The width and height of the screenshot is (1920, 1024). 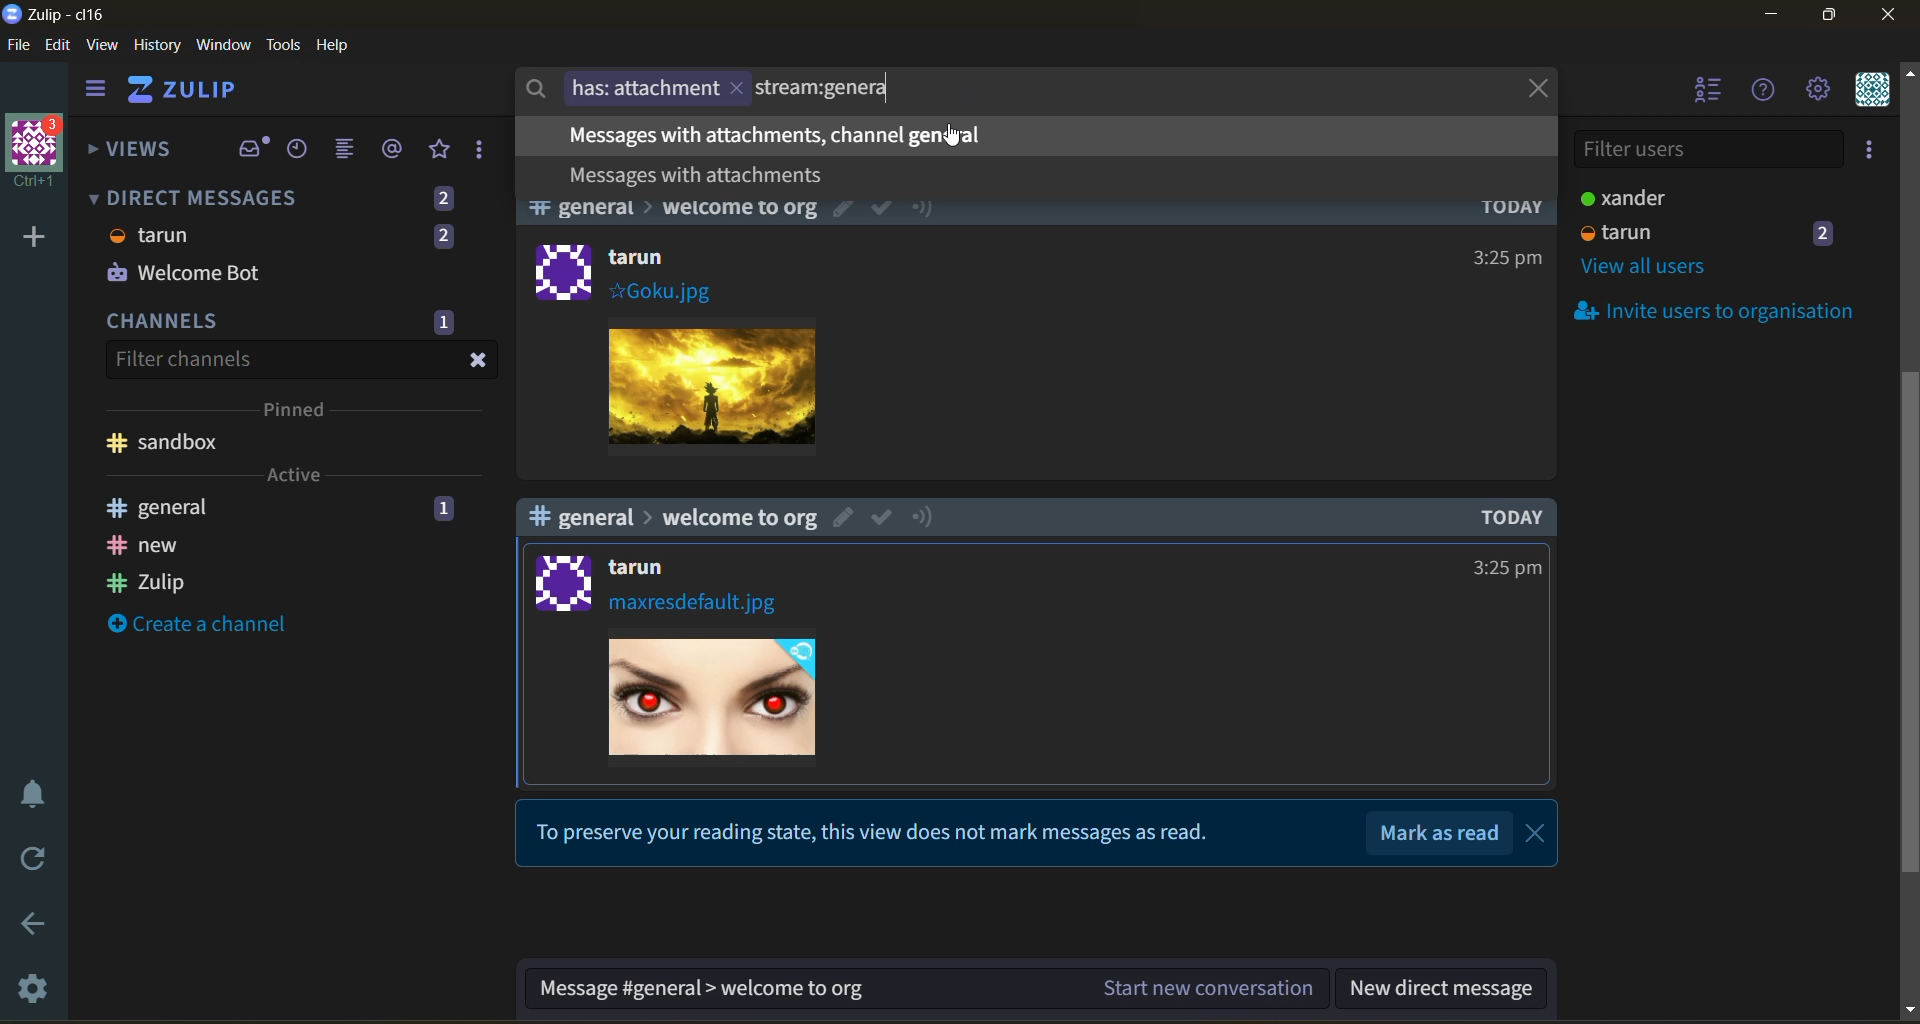 What do you see at coordinates (1705, 309) in the screenshot?
I see `invite users to organisation` at bounding box center [1705, 309].